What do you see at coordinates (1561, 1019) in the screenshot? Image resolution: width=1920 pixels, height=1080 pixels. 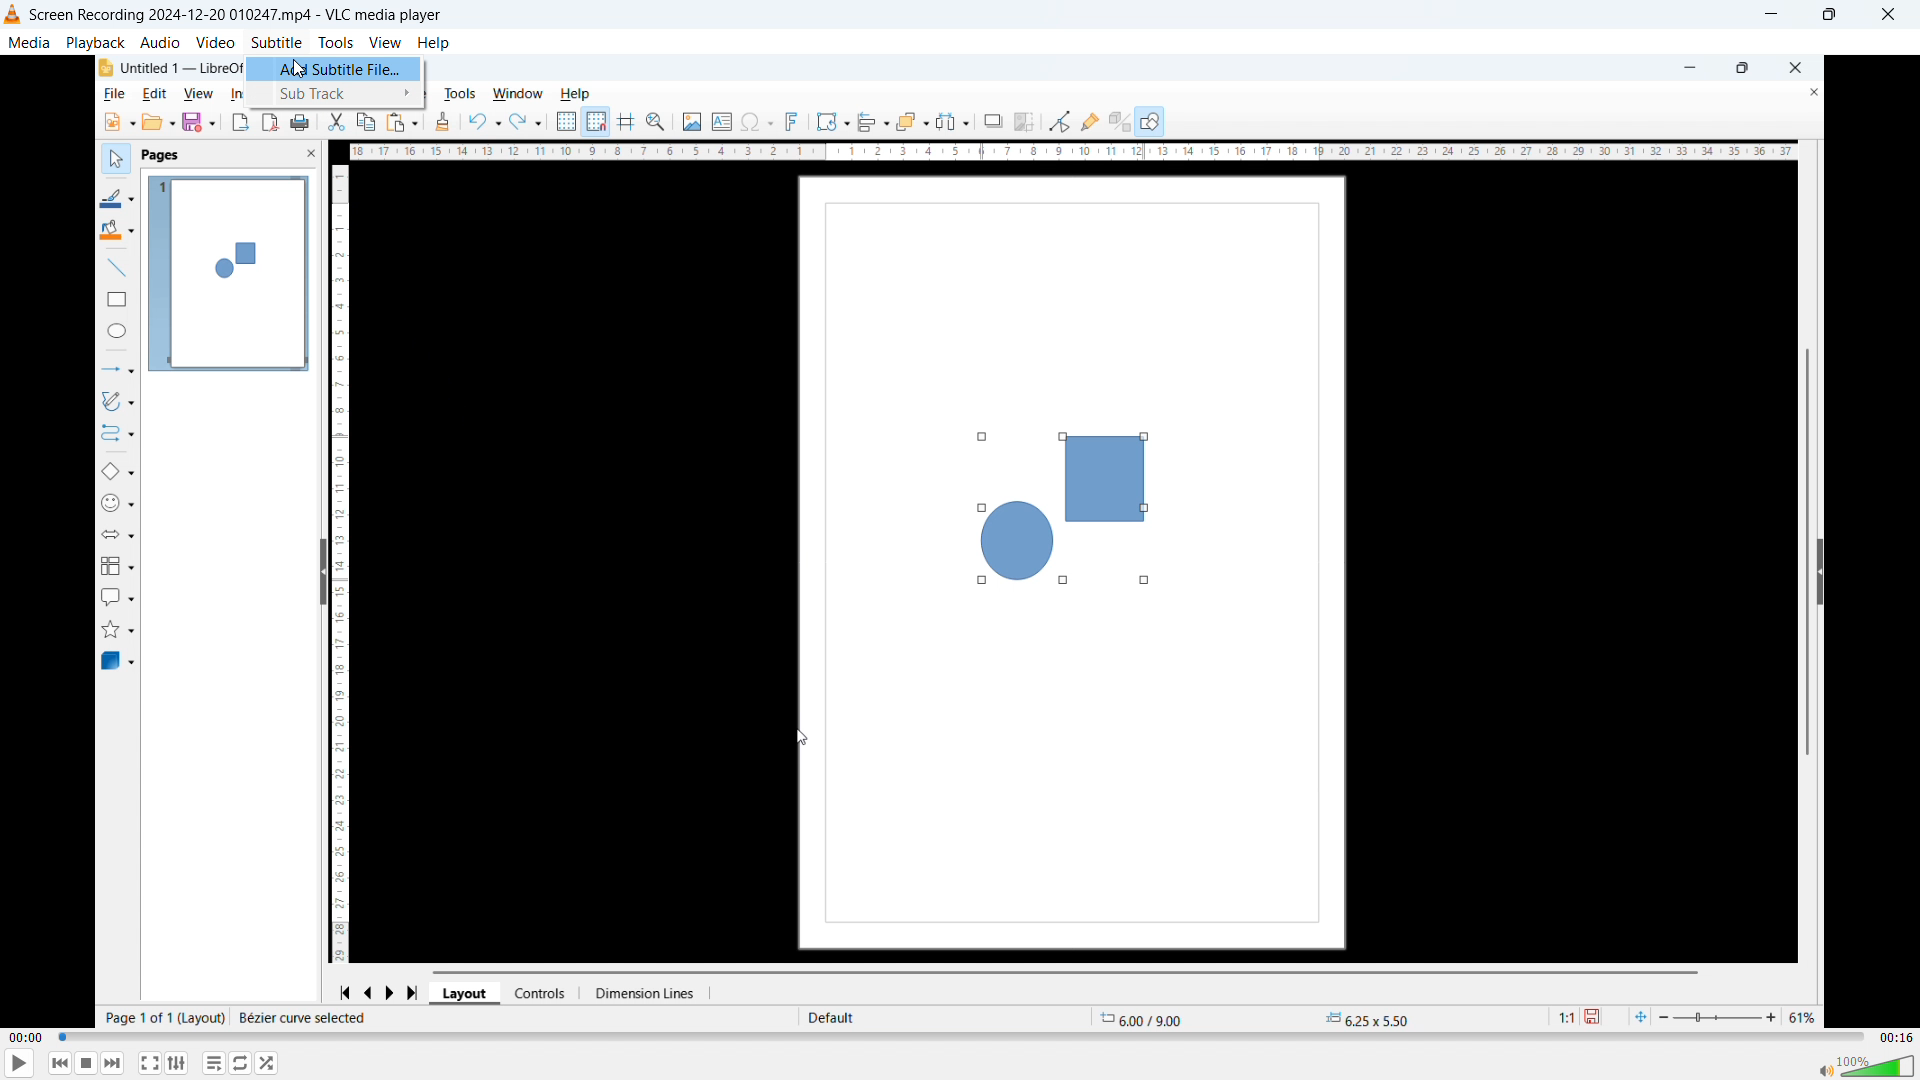 I see `scalling factor of the document` at bounding box center [1561, 1019].